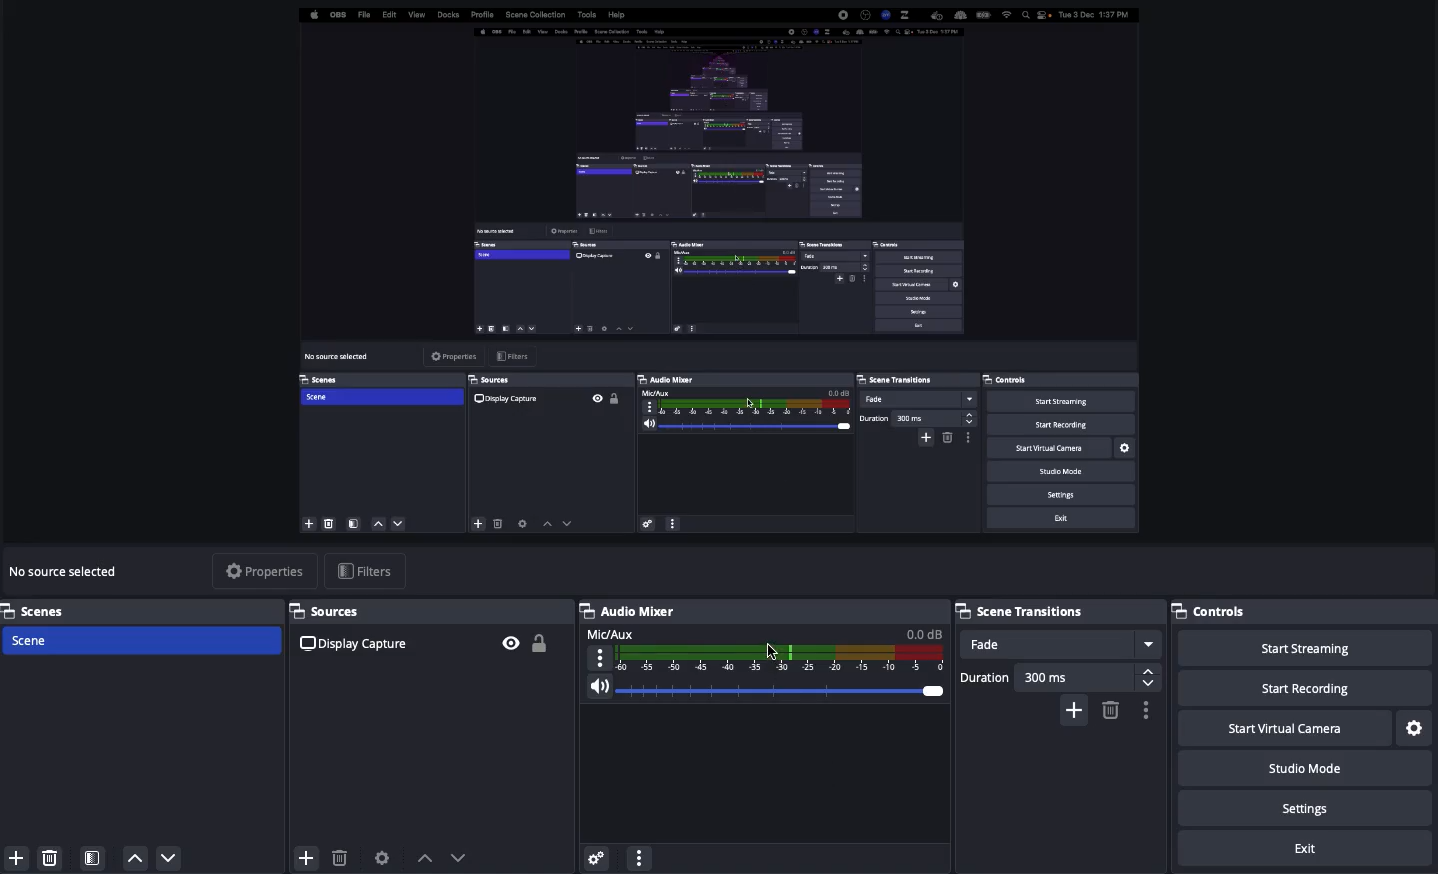  I want to click on Scene transitions, so click(1025, 612).